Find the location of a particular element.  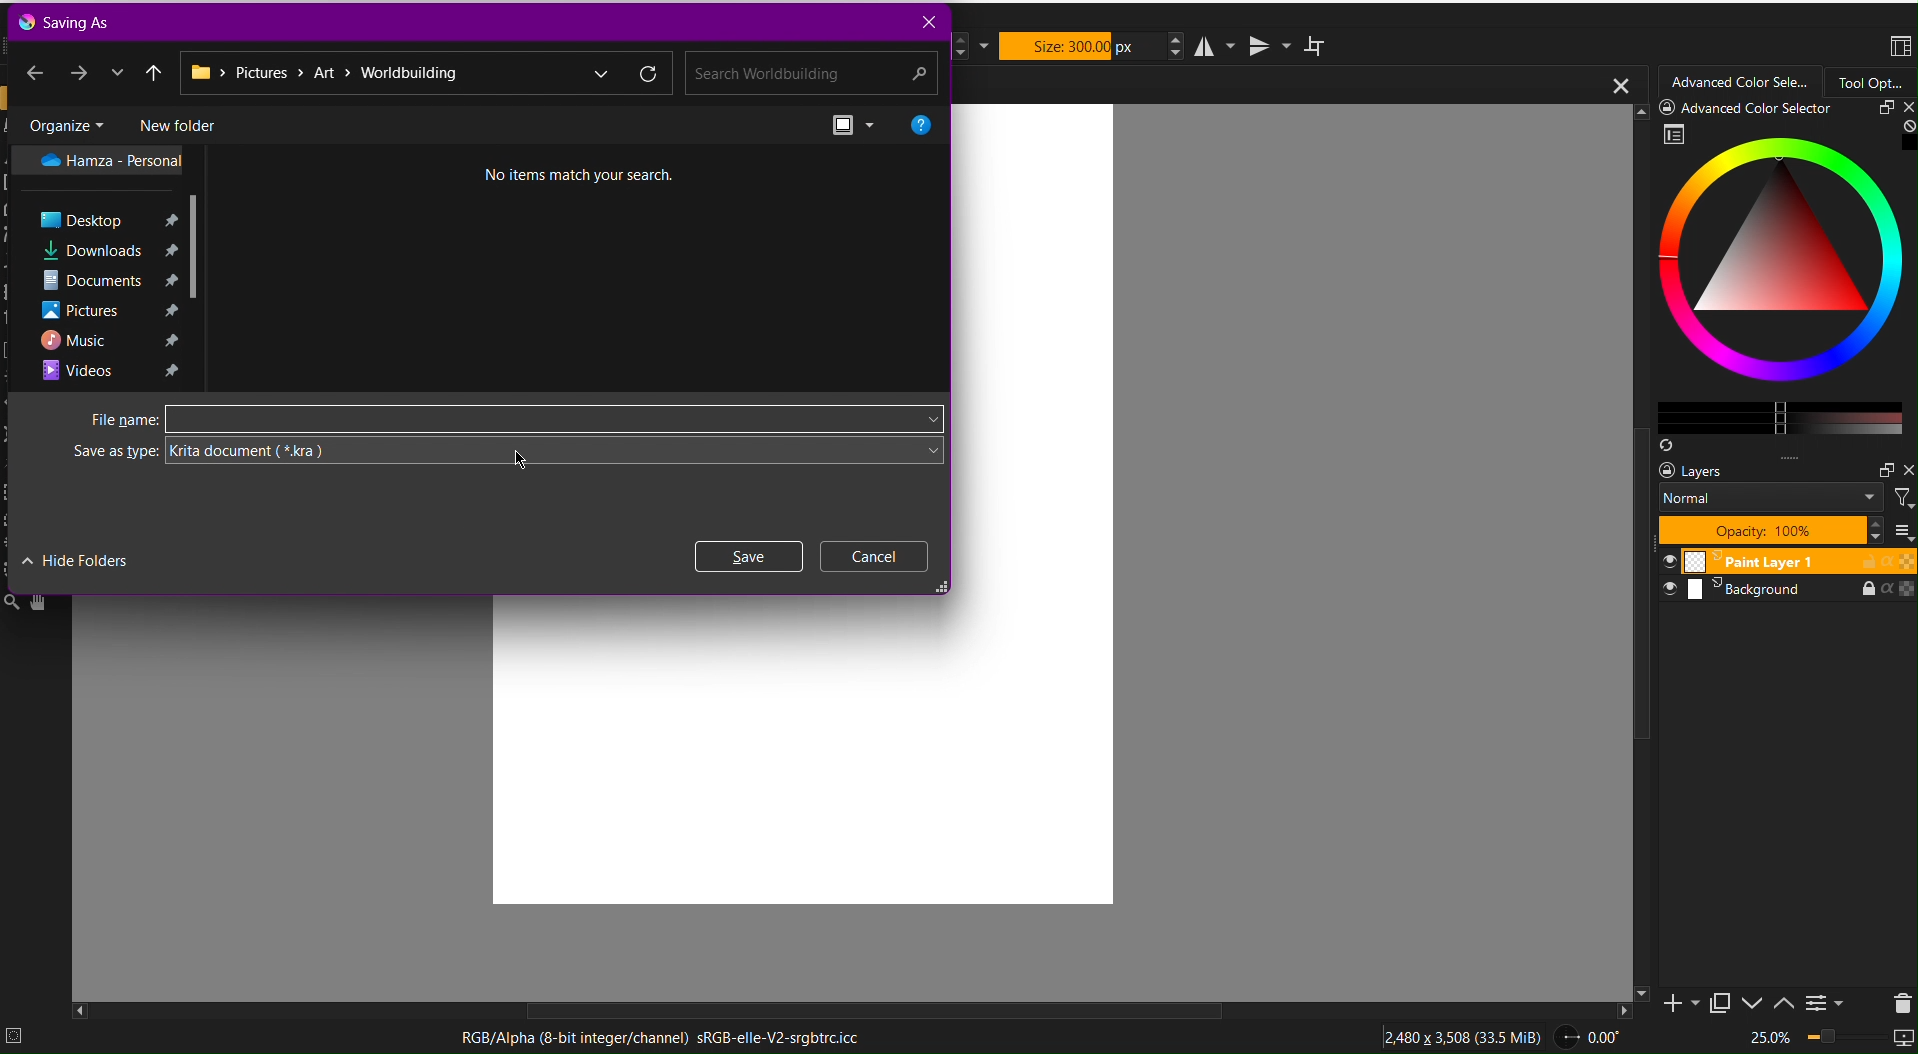

pinned is located at coordinates (172, 372).